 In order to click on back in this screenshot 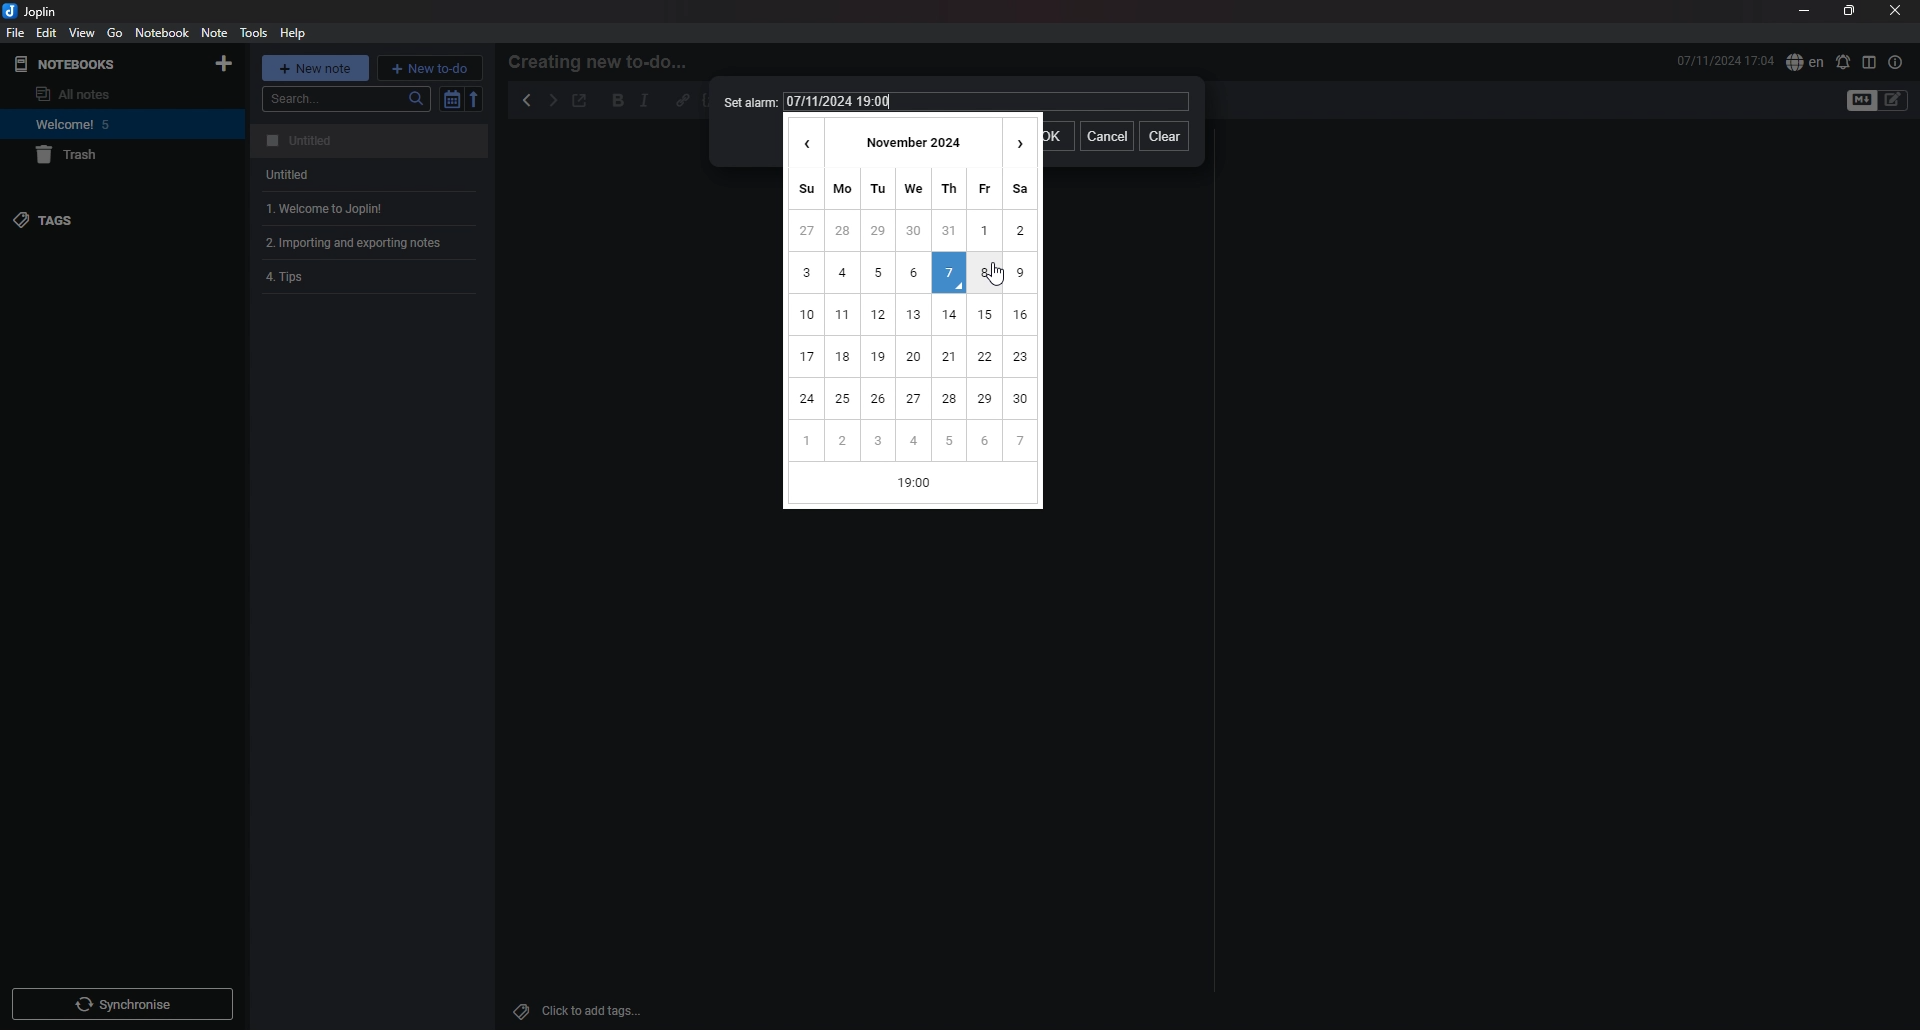, I will do `click(527, 100)`.